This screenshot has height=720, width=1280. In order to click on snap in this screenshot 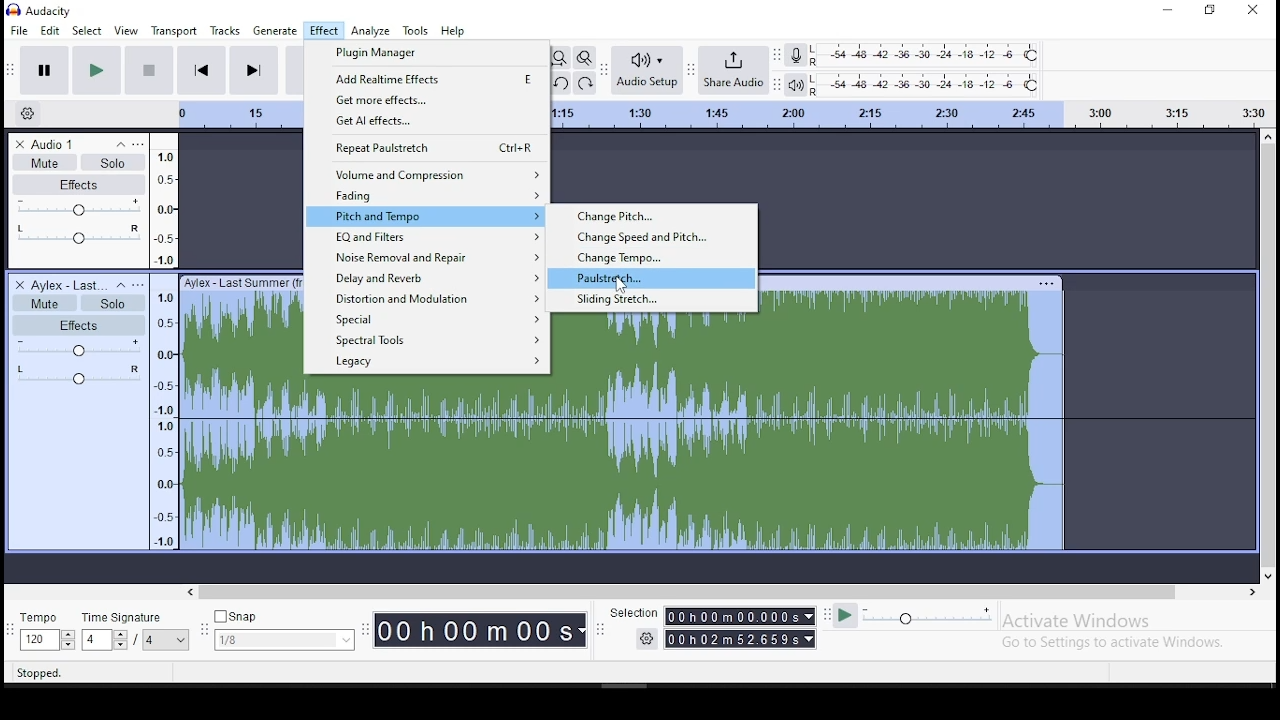, I will do `click(286, 631)`.